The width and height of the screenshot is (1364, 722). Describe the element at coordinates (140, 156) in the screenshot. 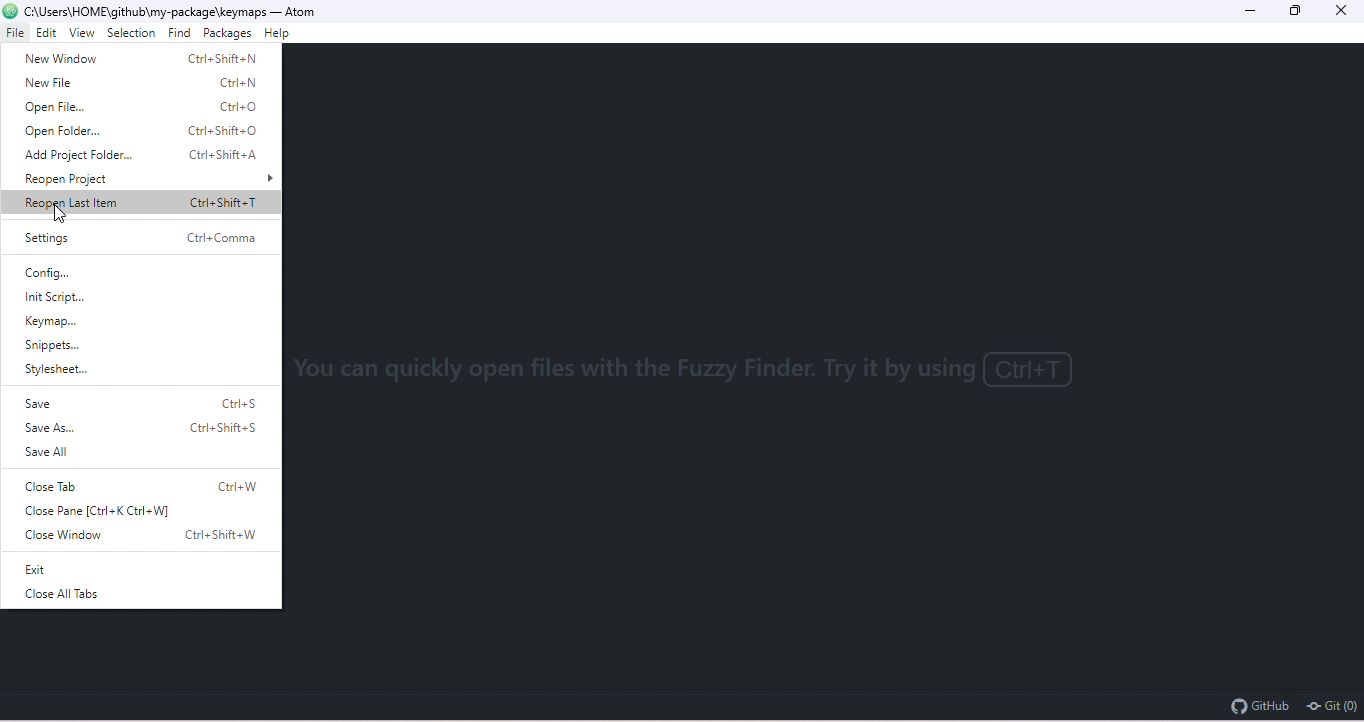

I see `add project folder` at that location.